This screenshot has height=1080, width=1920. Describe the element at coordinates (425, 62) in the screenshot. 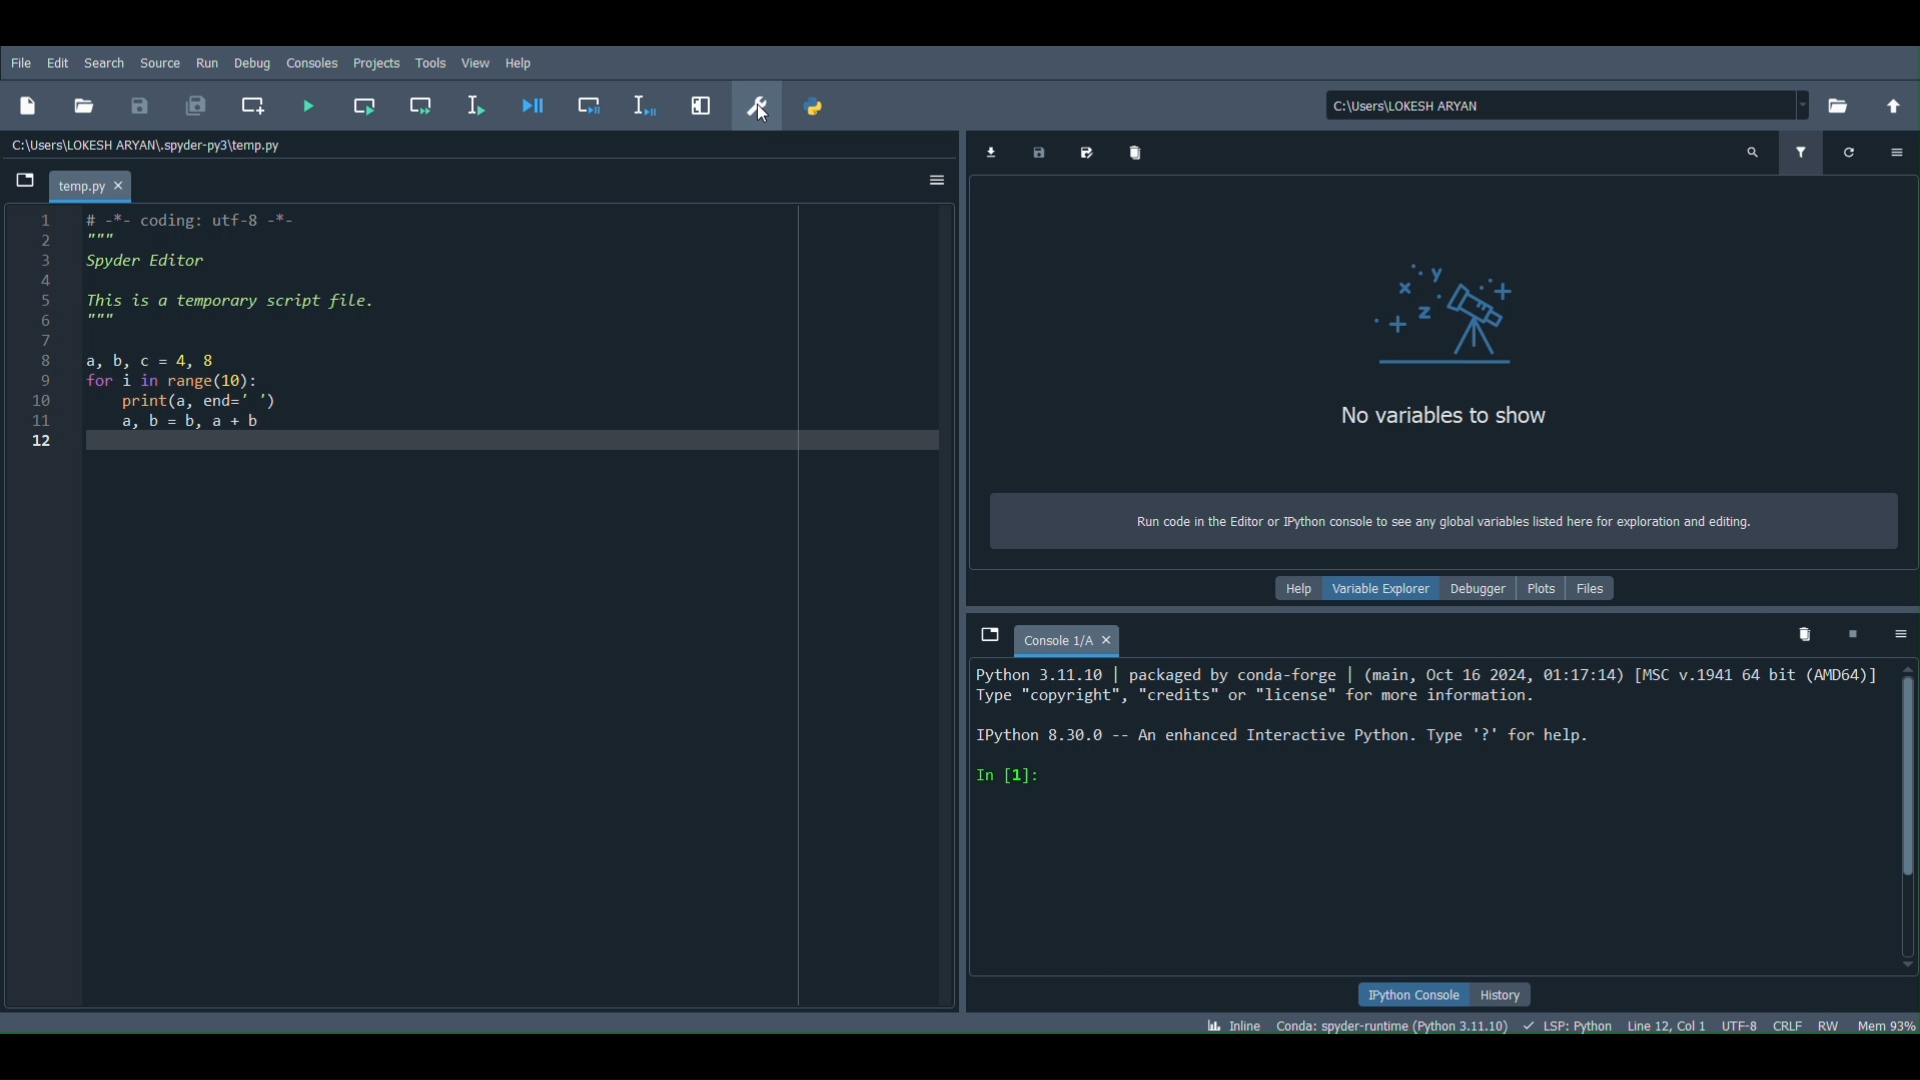

I see `Tools` at that location.